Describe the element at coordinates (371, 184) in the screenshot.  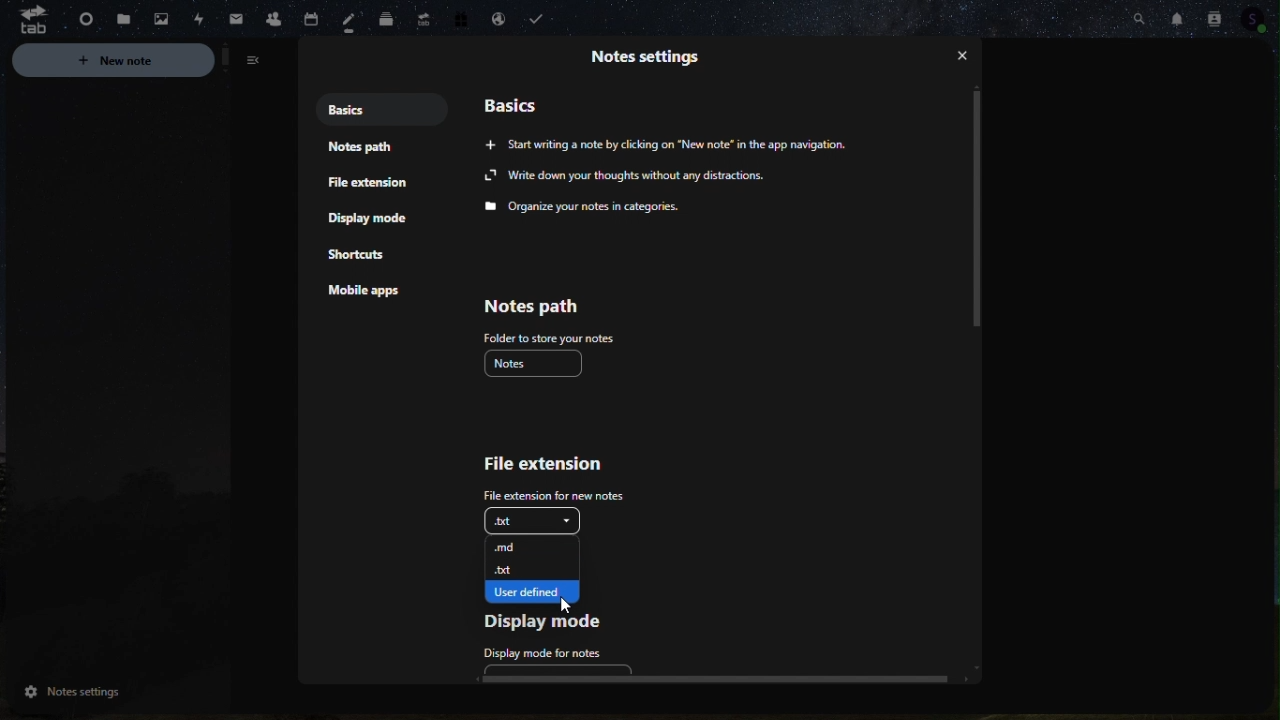
I see `File extension` at that location.